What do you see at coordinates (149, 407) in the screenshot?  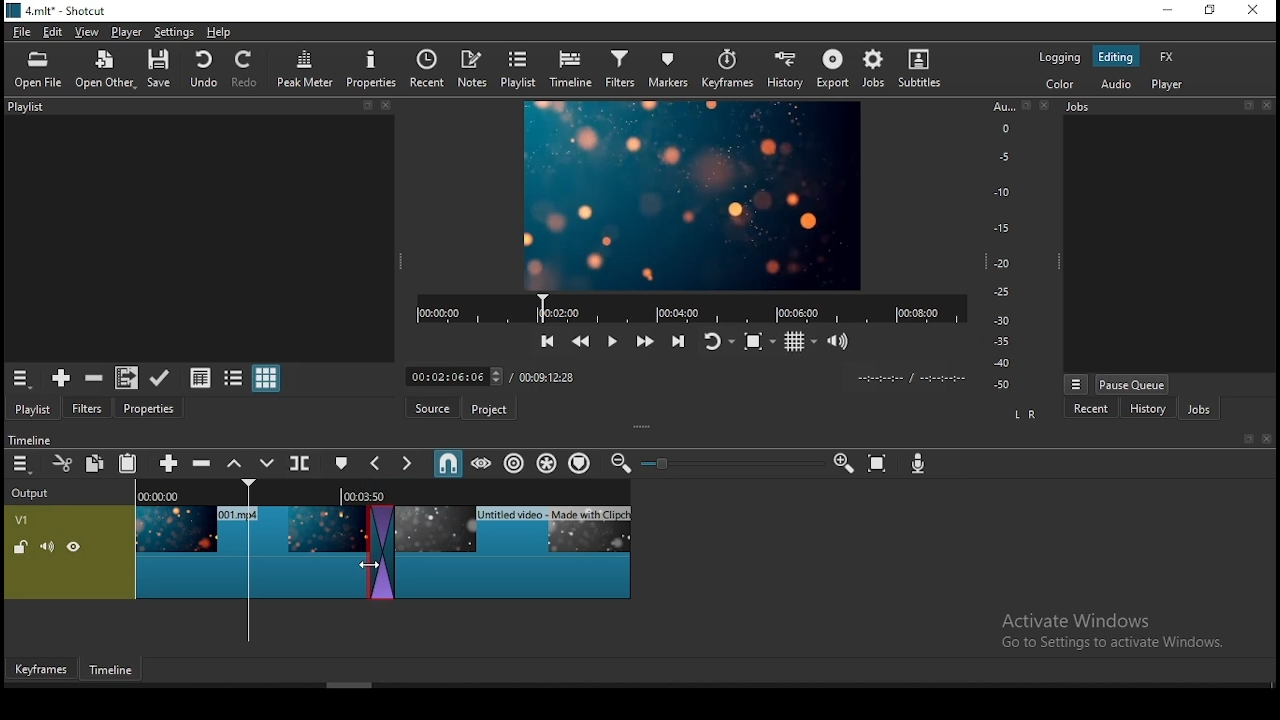 I see `properties` at bounding box center [149, 407].